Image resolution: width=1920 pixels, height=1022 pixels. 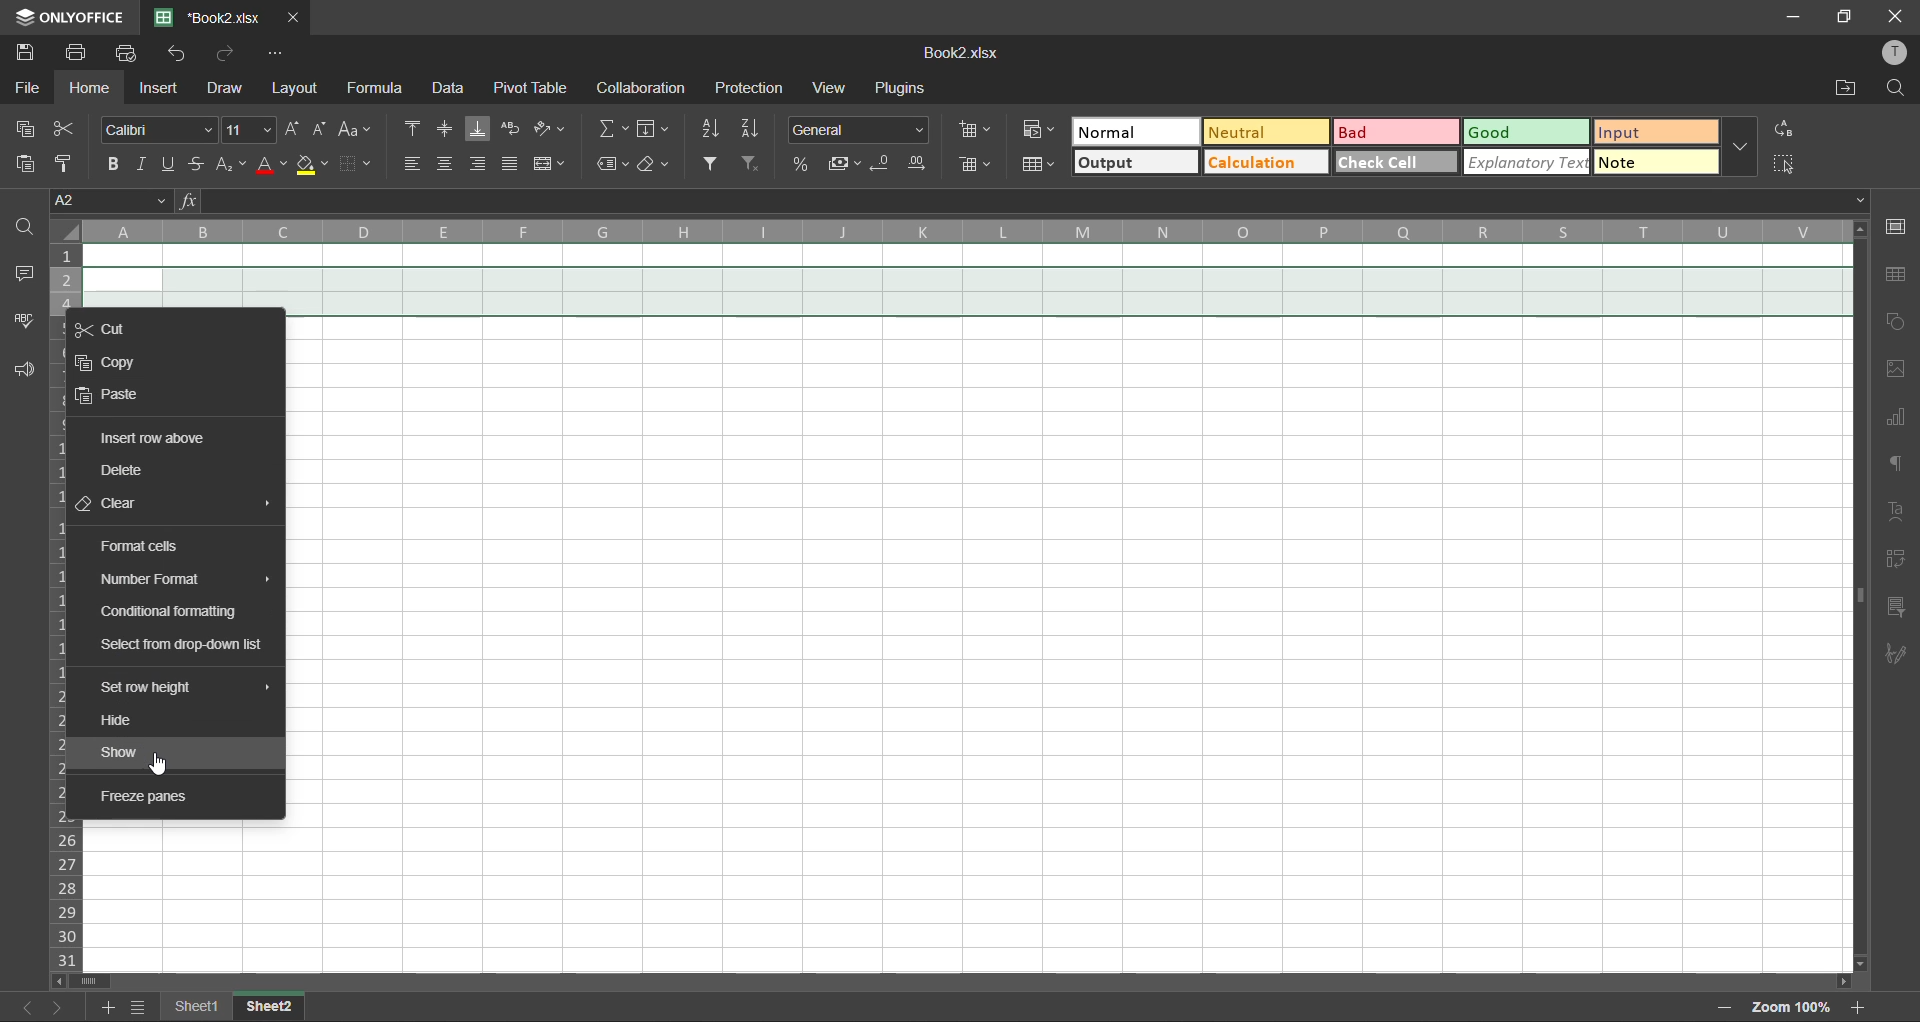 I want to click on file, so click(x=28, y=86).